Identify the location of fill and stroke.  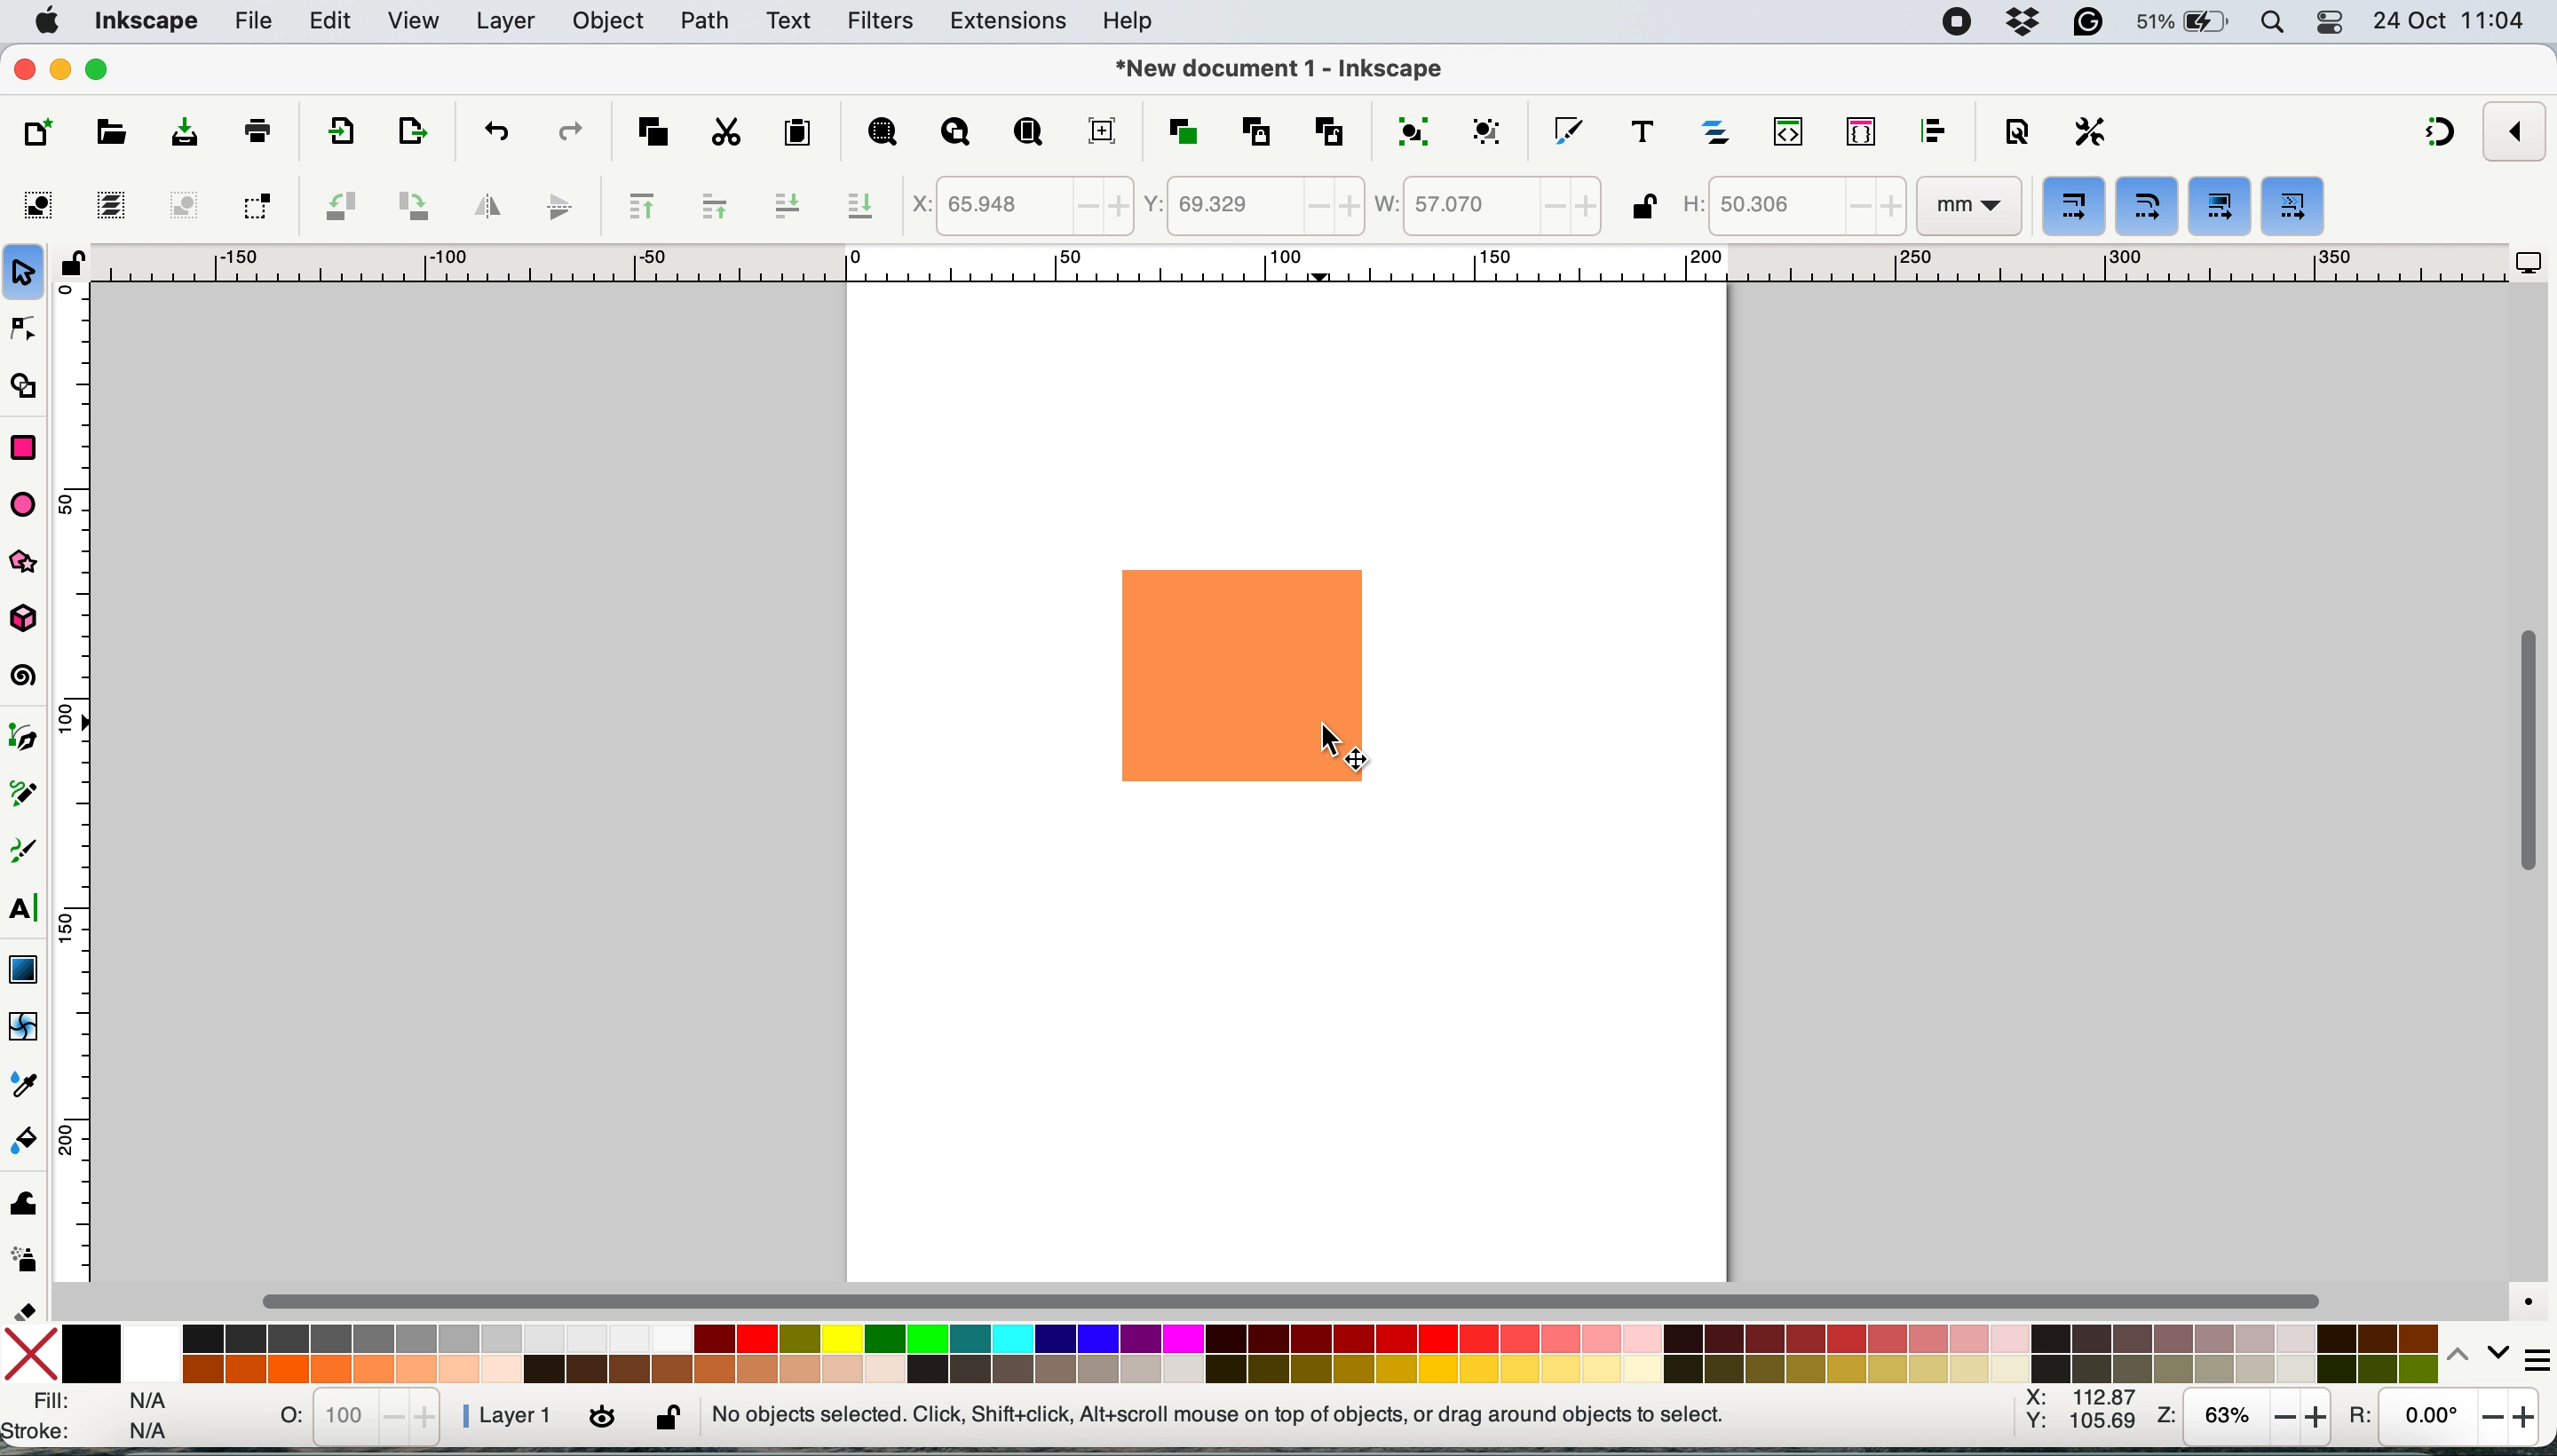
(94, 1419).